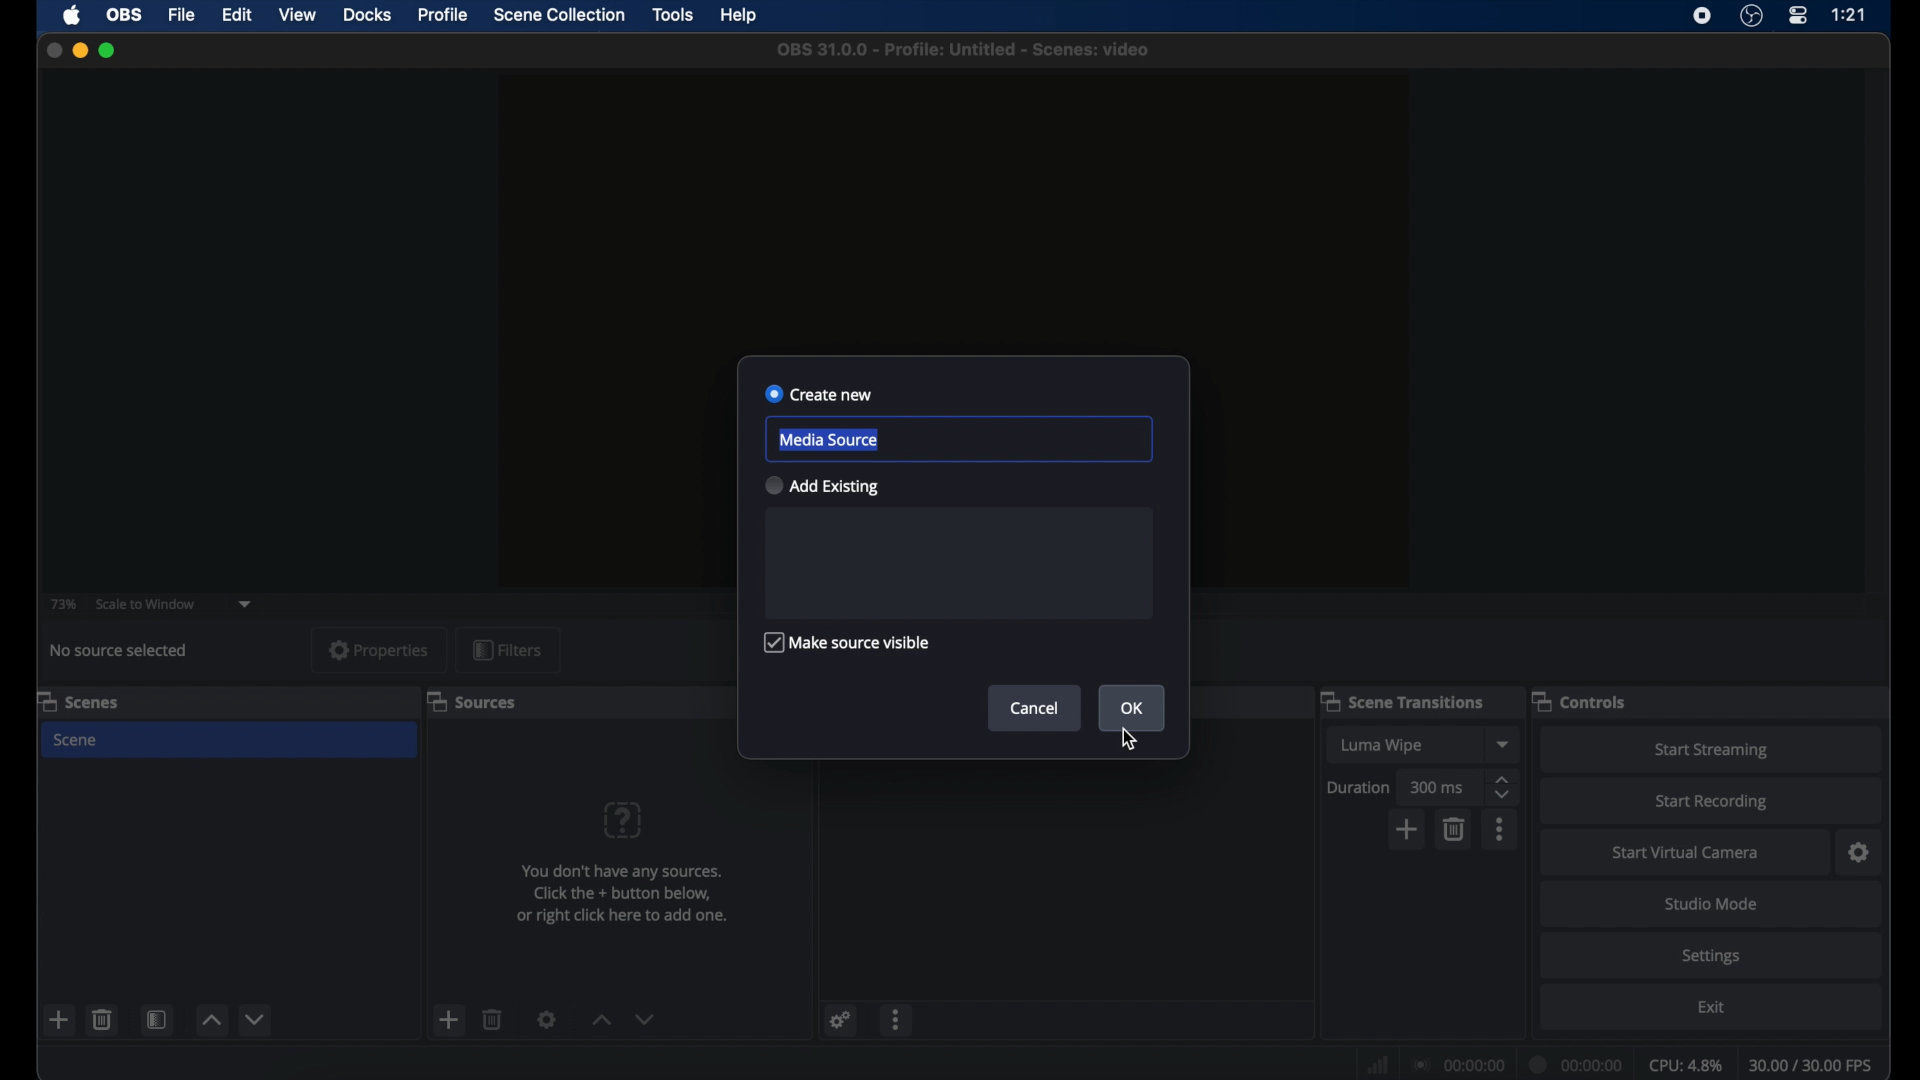 Image resolution: width=1920 pixels, height=1080 pixels. What do you see at coordinates (1501, 829) in the screenshot?
I see `more options` at bounding box center [1501, 829].